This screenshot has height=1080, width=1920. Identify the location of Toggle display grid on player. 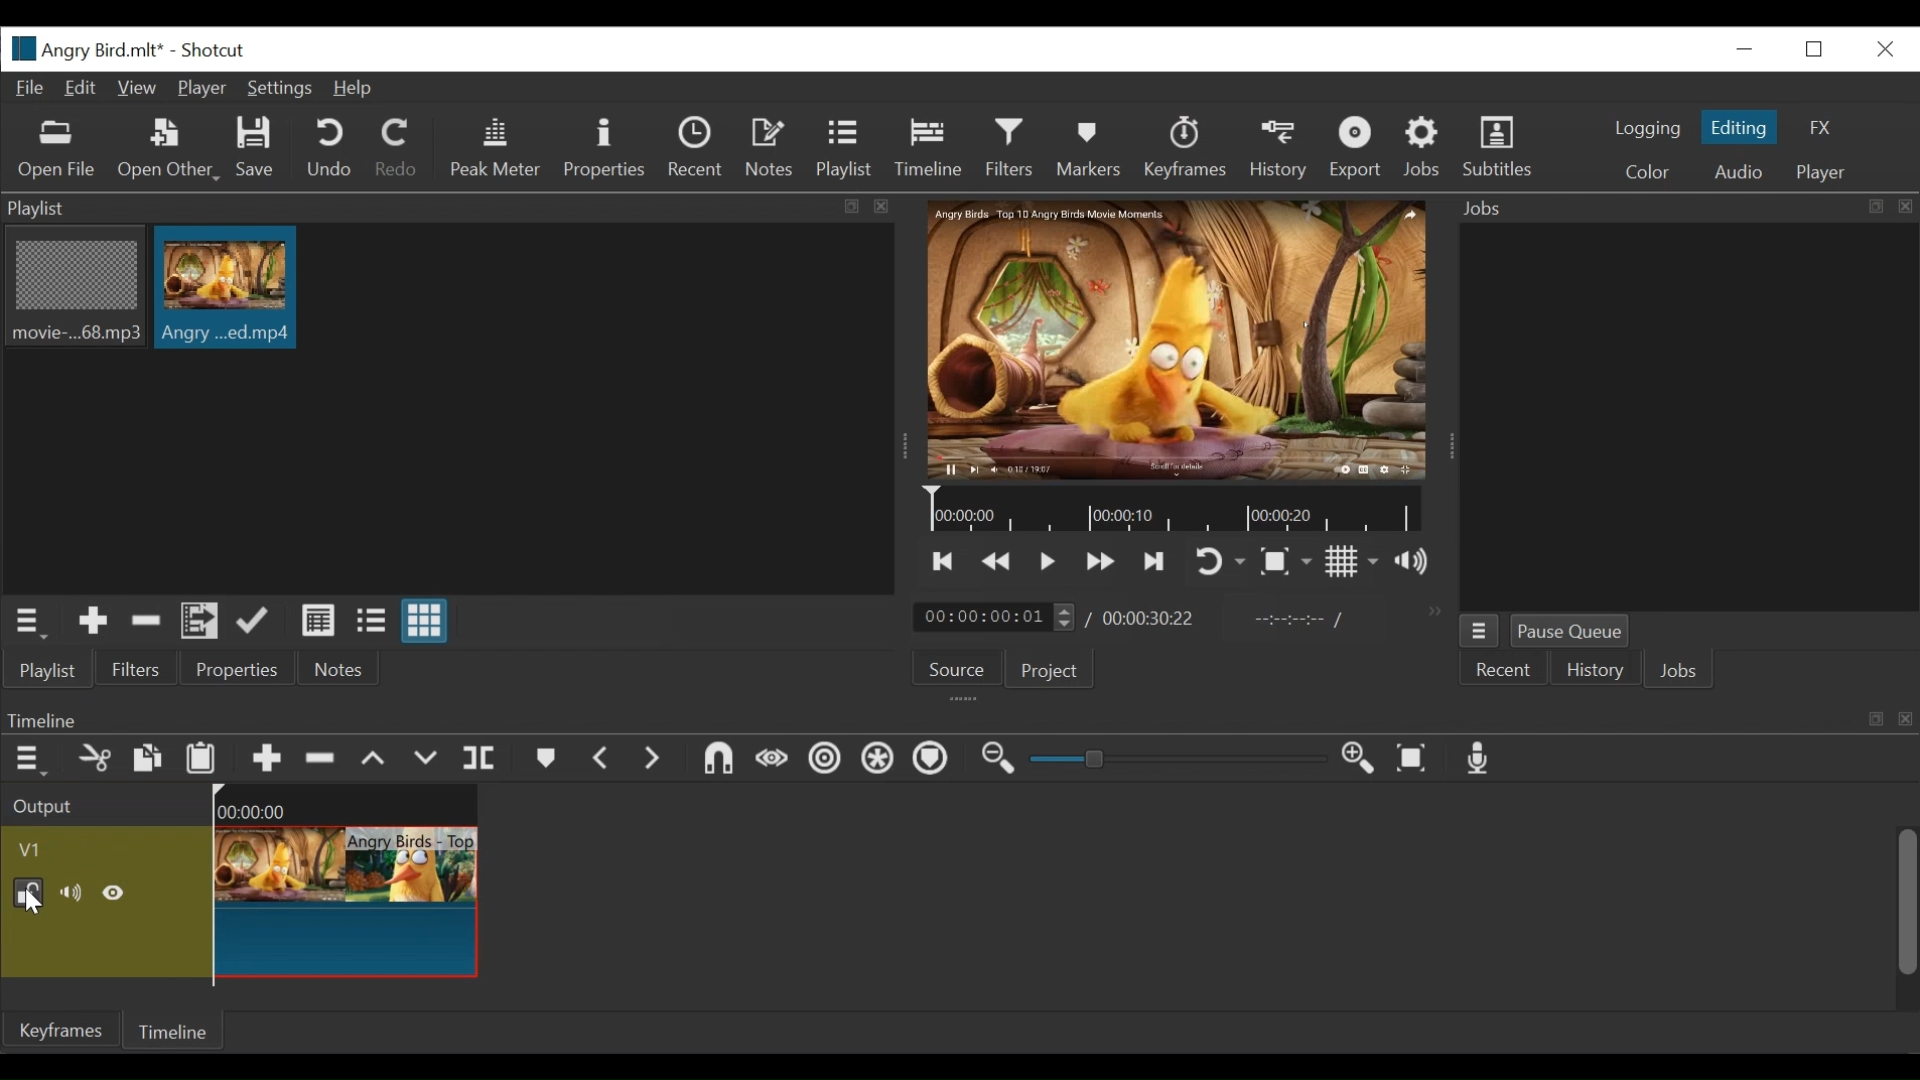
(1354, 563).